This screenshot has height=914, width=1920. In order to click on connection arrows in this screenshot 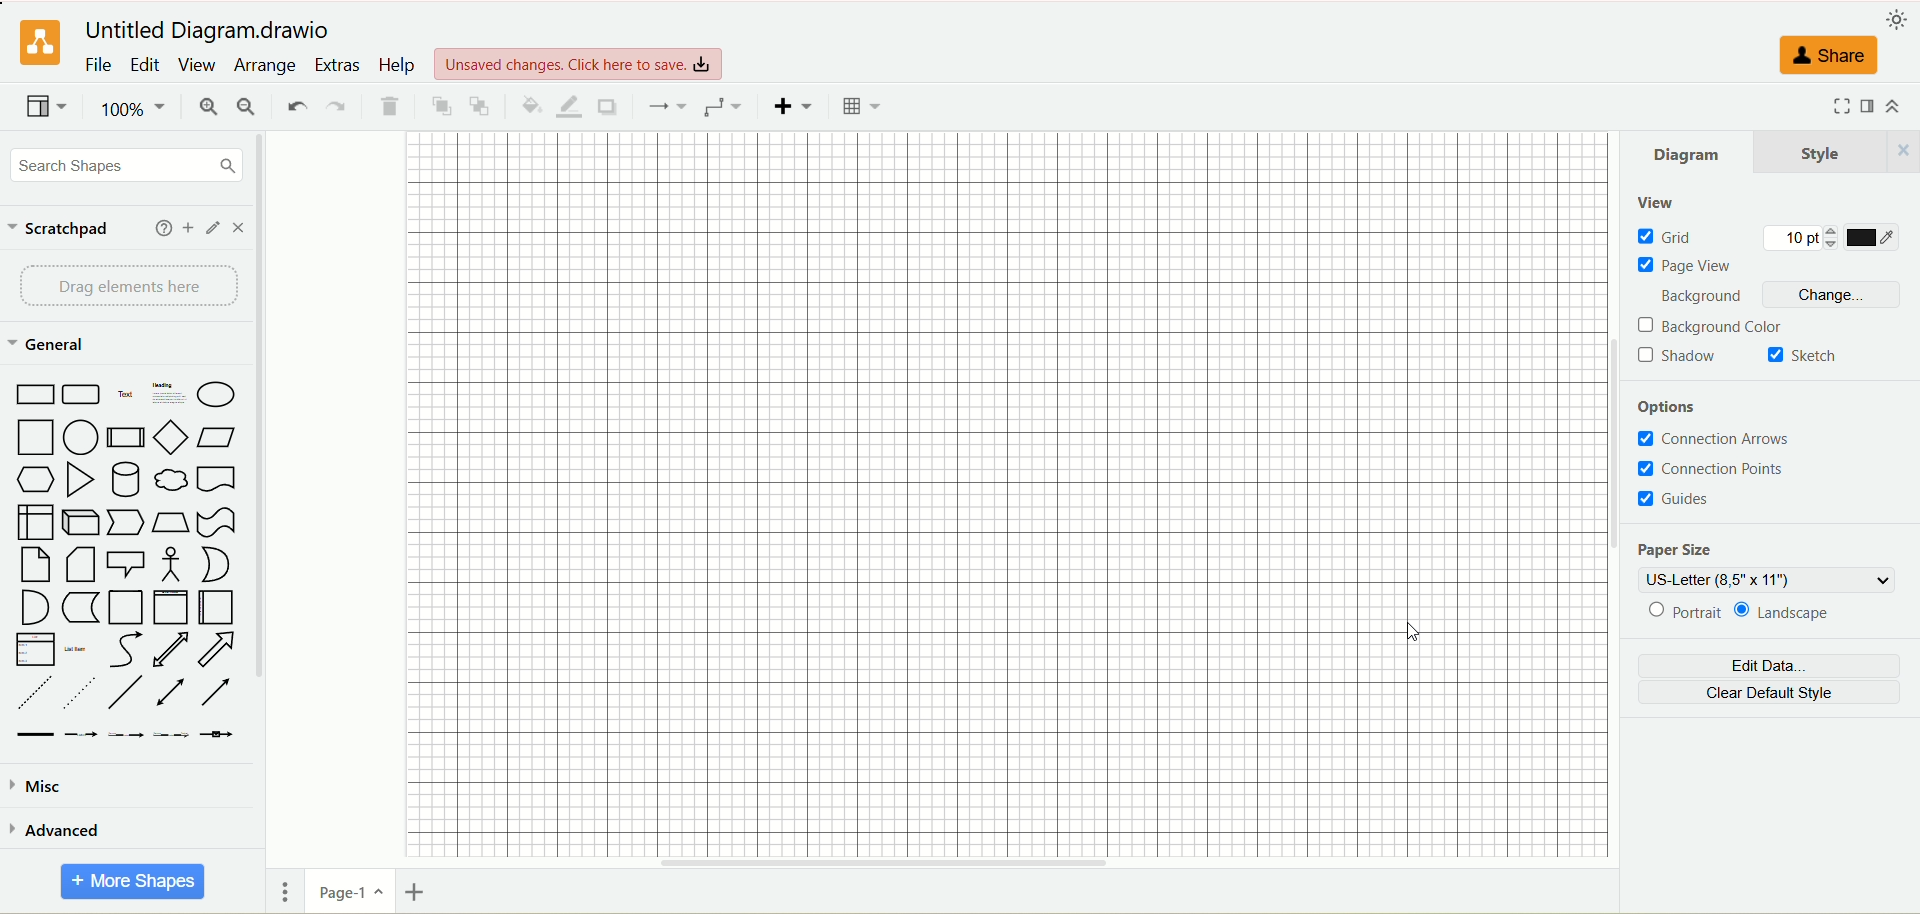, I will do `click(1718, 438)`.